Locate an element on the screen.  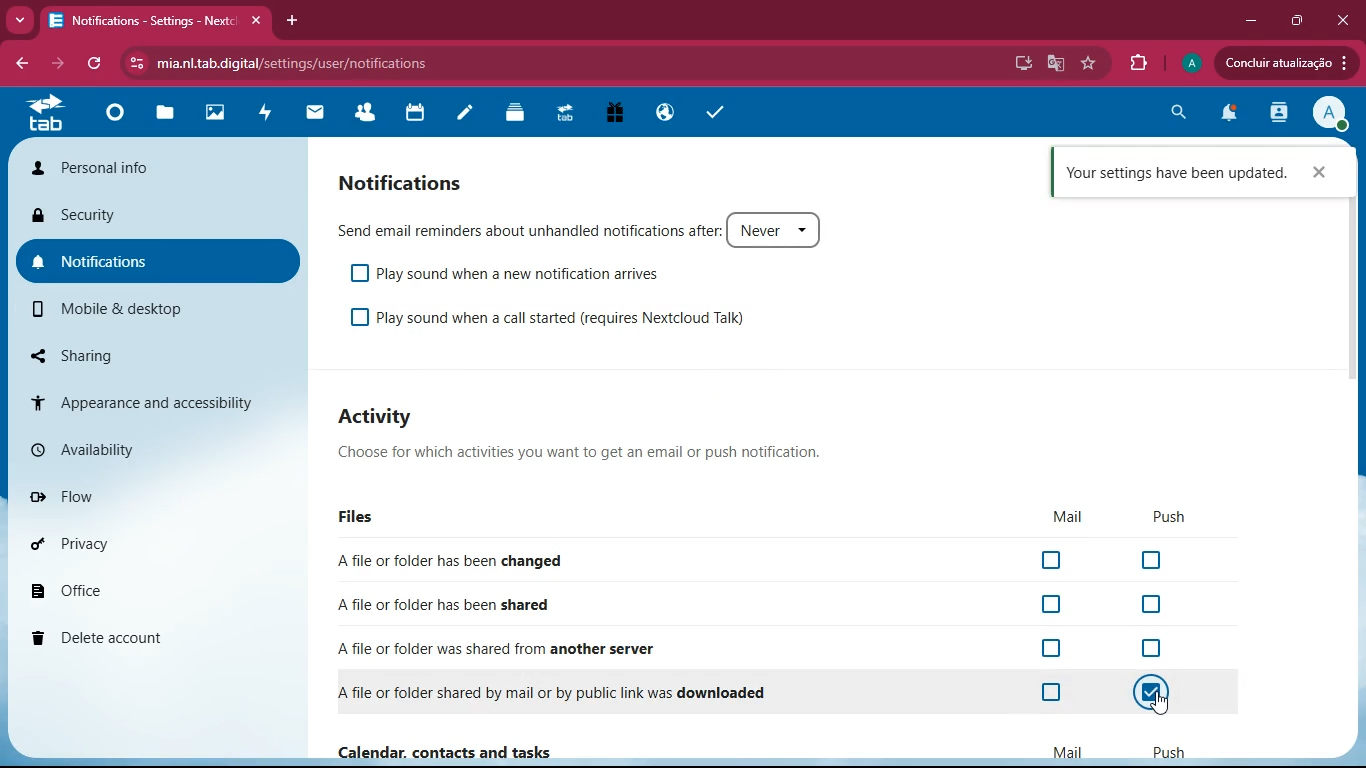
office is located at coordinates (139, 592).